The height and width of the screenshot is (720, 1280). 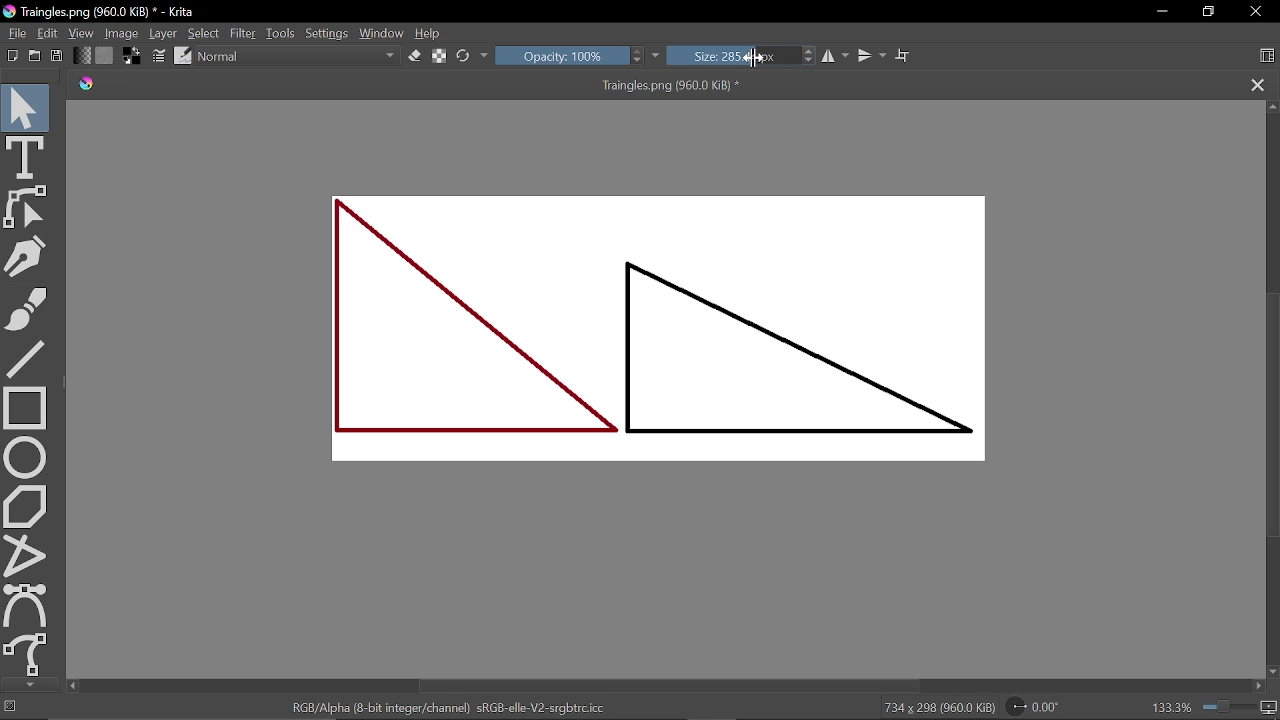 I want to click on Wrap around mode, so click(x=906, y=57).